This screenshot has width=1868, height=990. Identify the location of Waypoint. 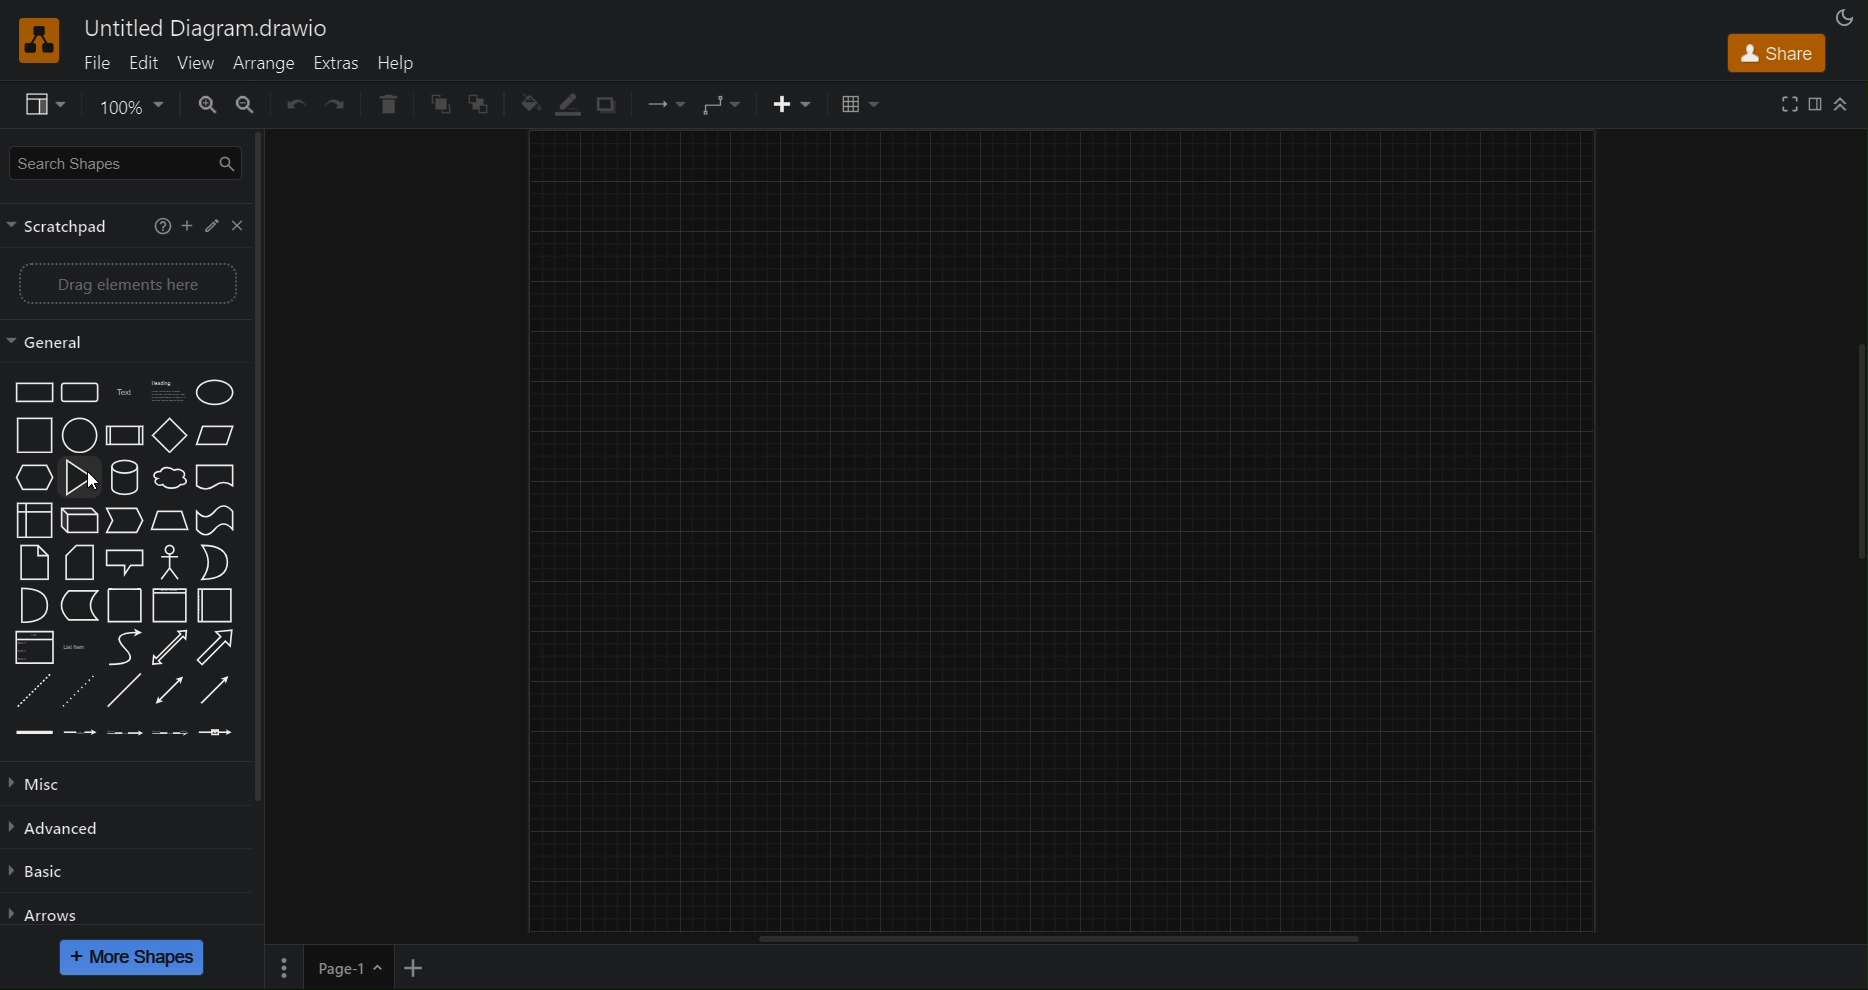
(723, 106).